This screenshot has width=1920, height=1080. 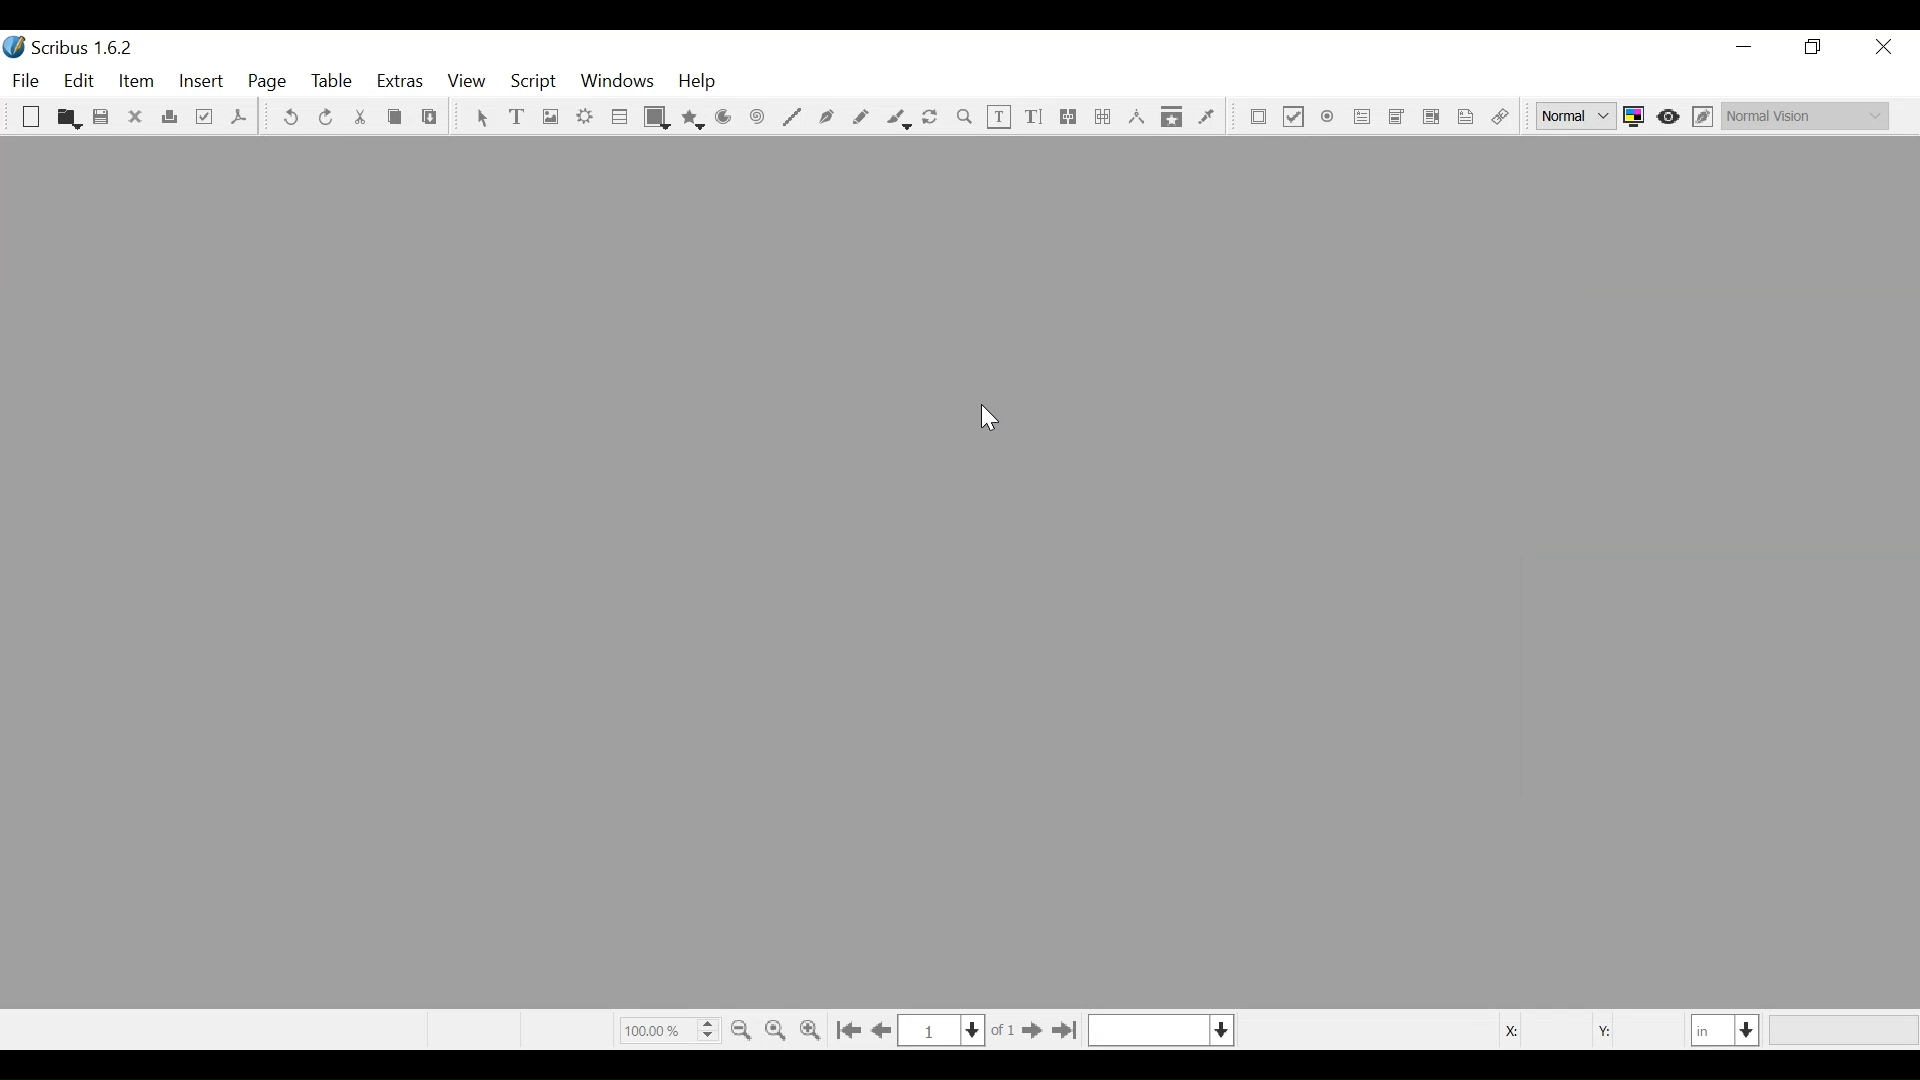 What do you see at coordinates (31, 119) in the screenshot?
I see `New` at bounding box center [31, 119].